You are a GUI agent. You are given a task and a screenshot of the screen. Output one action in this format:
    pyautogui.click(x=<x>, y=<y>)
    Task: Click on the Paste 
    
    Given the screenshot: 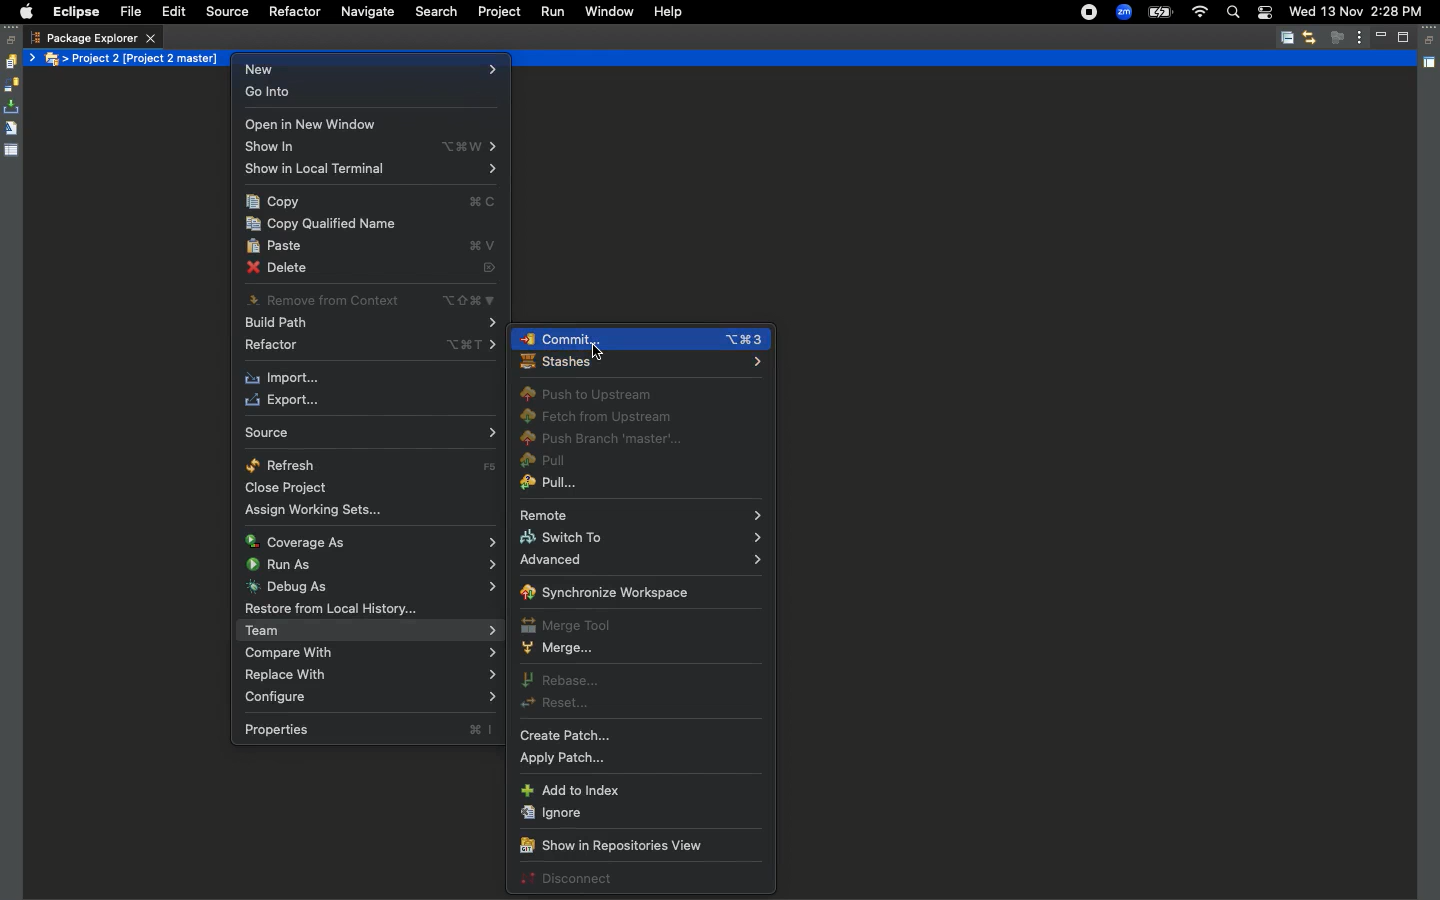 What is the action you would take?
    pyautogui.click(x=373, y=246)
    